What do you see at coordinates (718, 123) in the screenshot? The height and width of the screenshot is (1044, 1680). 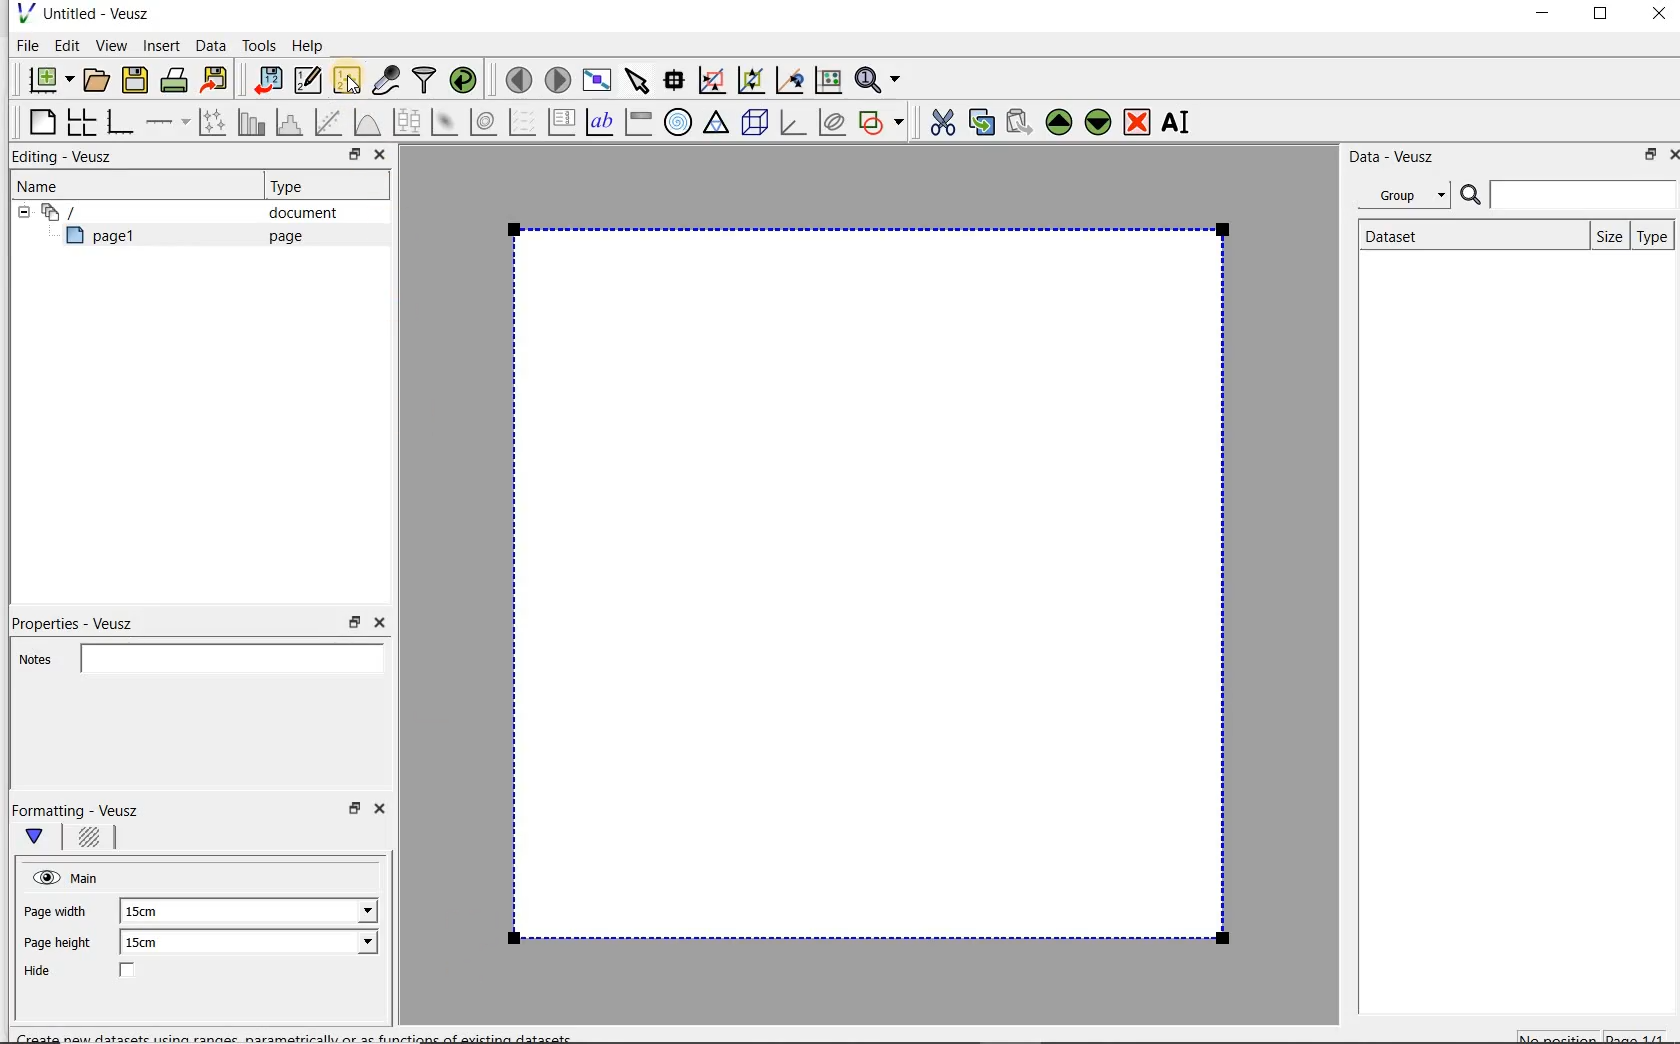 I see `ternary graph` at bounding box center [718, 123].